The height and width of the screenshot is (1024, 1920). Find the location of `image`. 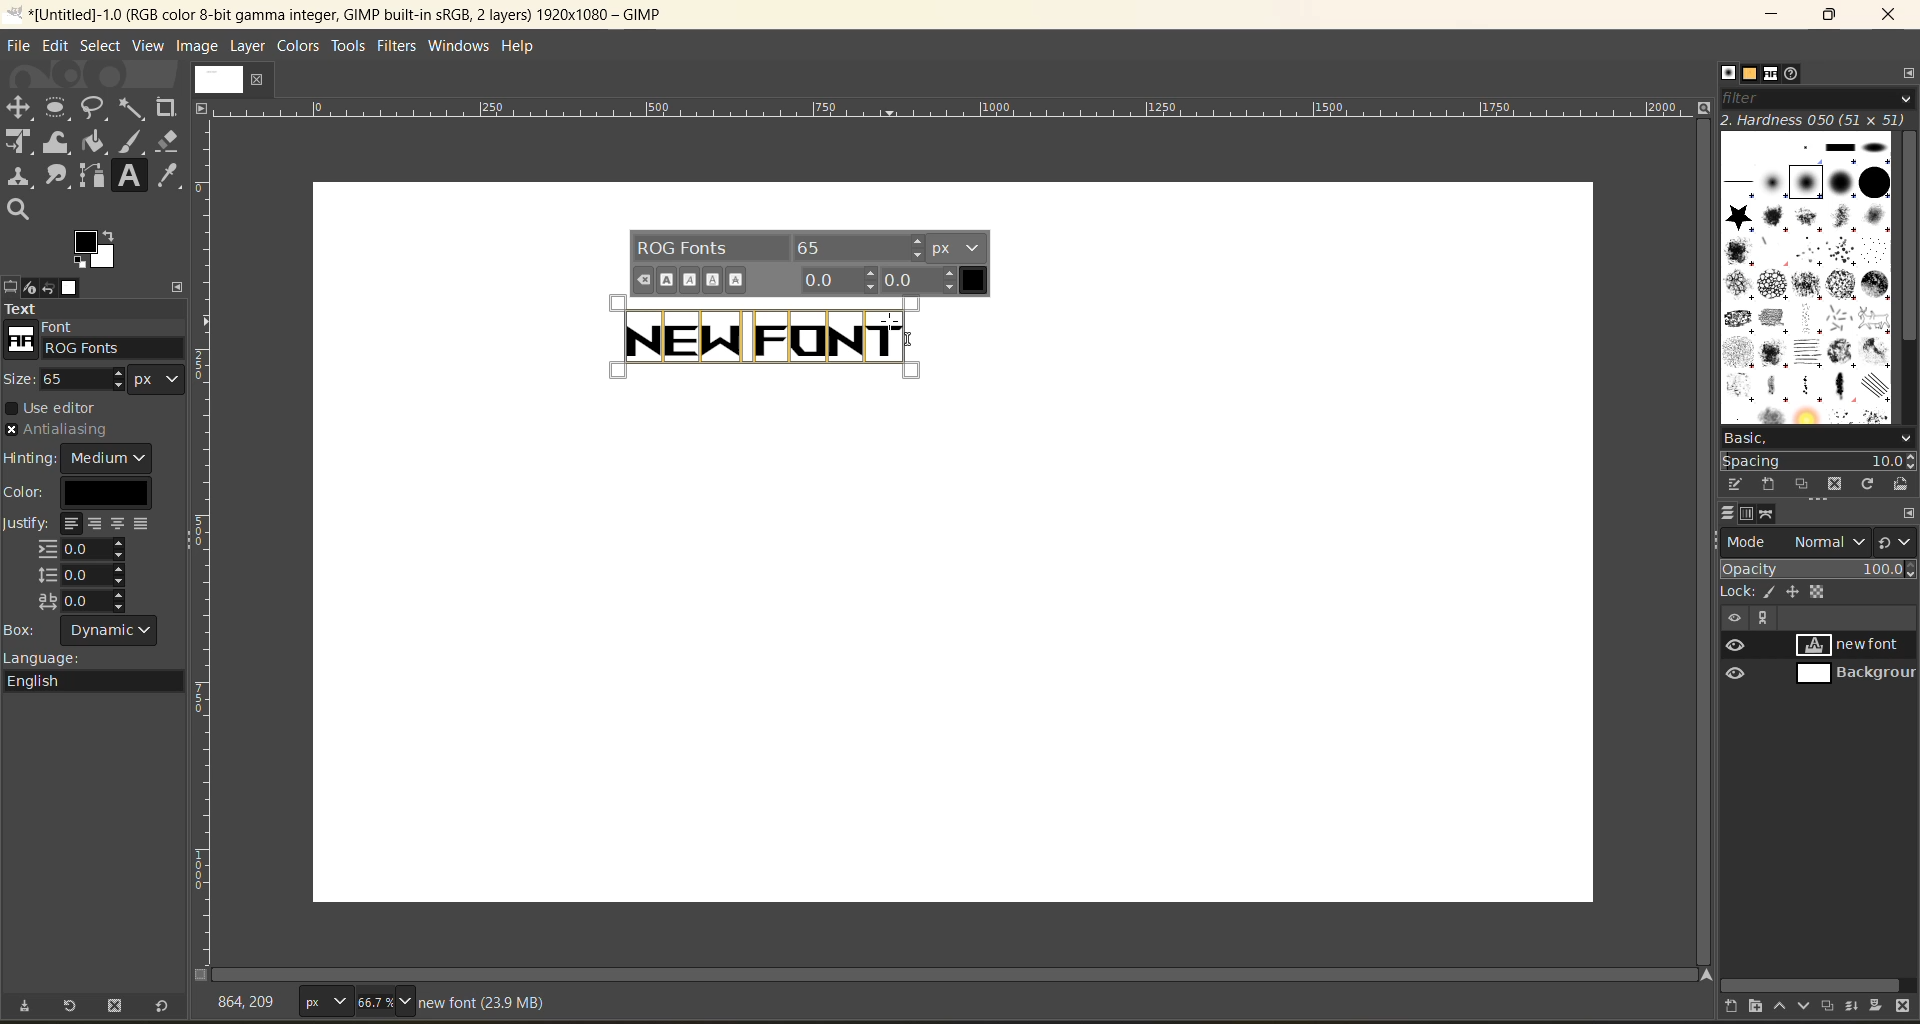

image is located at coordinates (199, 48).